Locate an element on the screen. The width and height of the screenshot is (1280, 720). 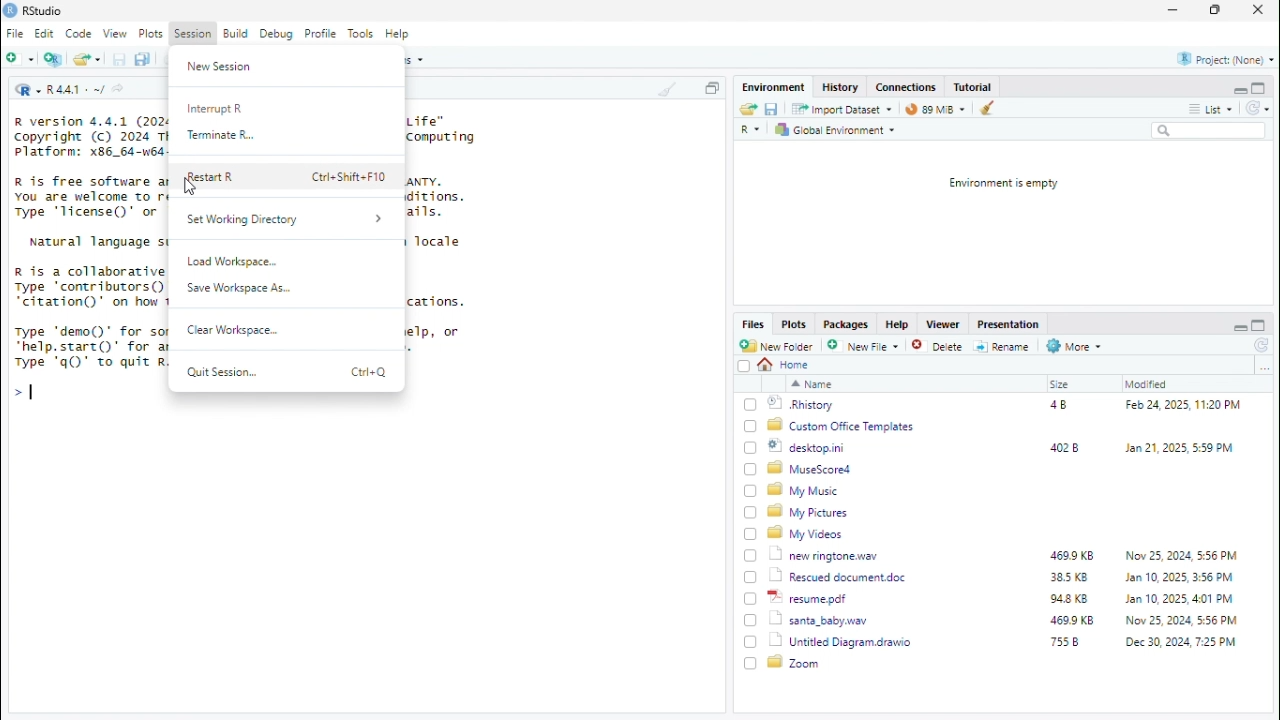
name is located at coordinates (812, 384).